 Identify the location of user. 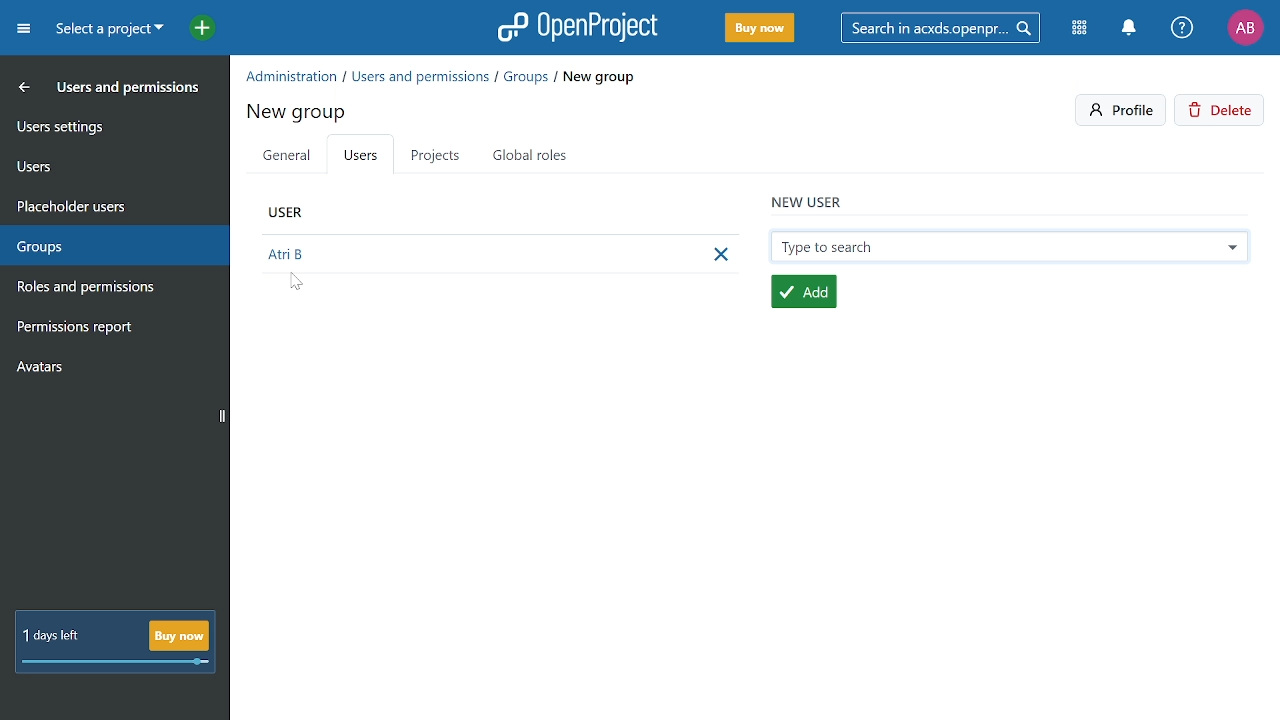
(499, 211).